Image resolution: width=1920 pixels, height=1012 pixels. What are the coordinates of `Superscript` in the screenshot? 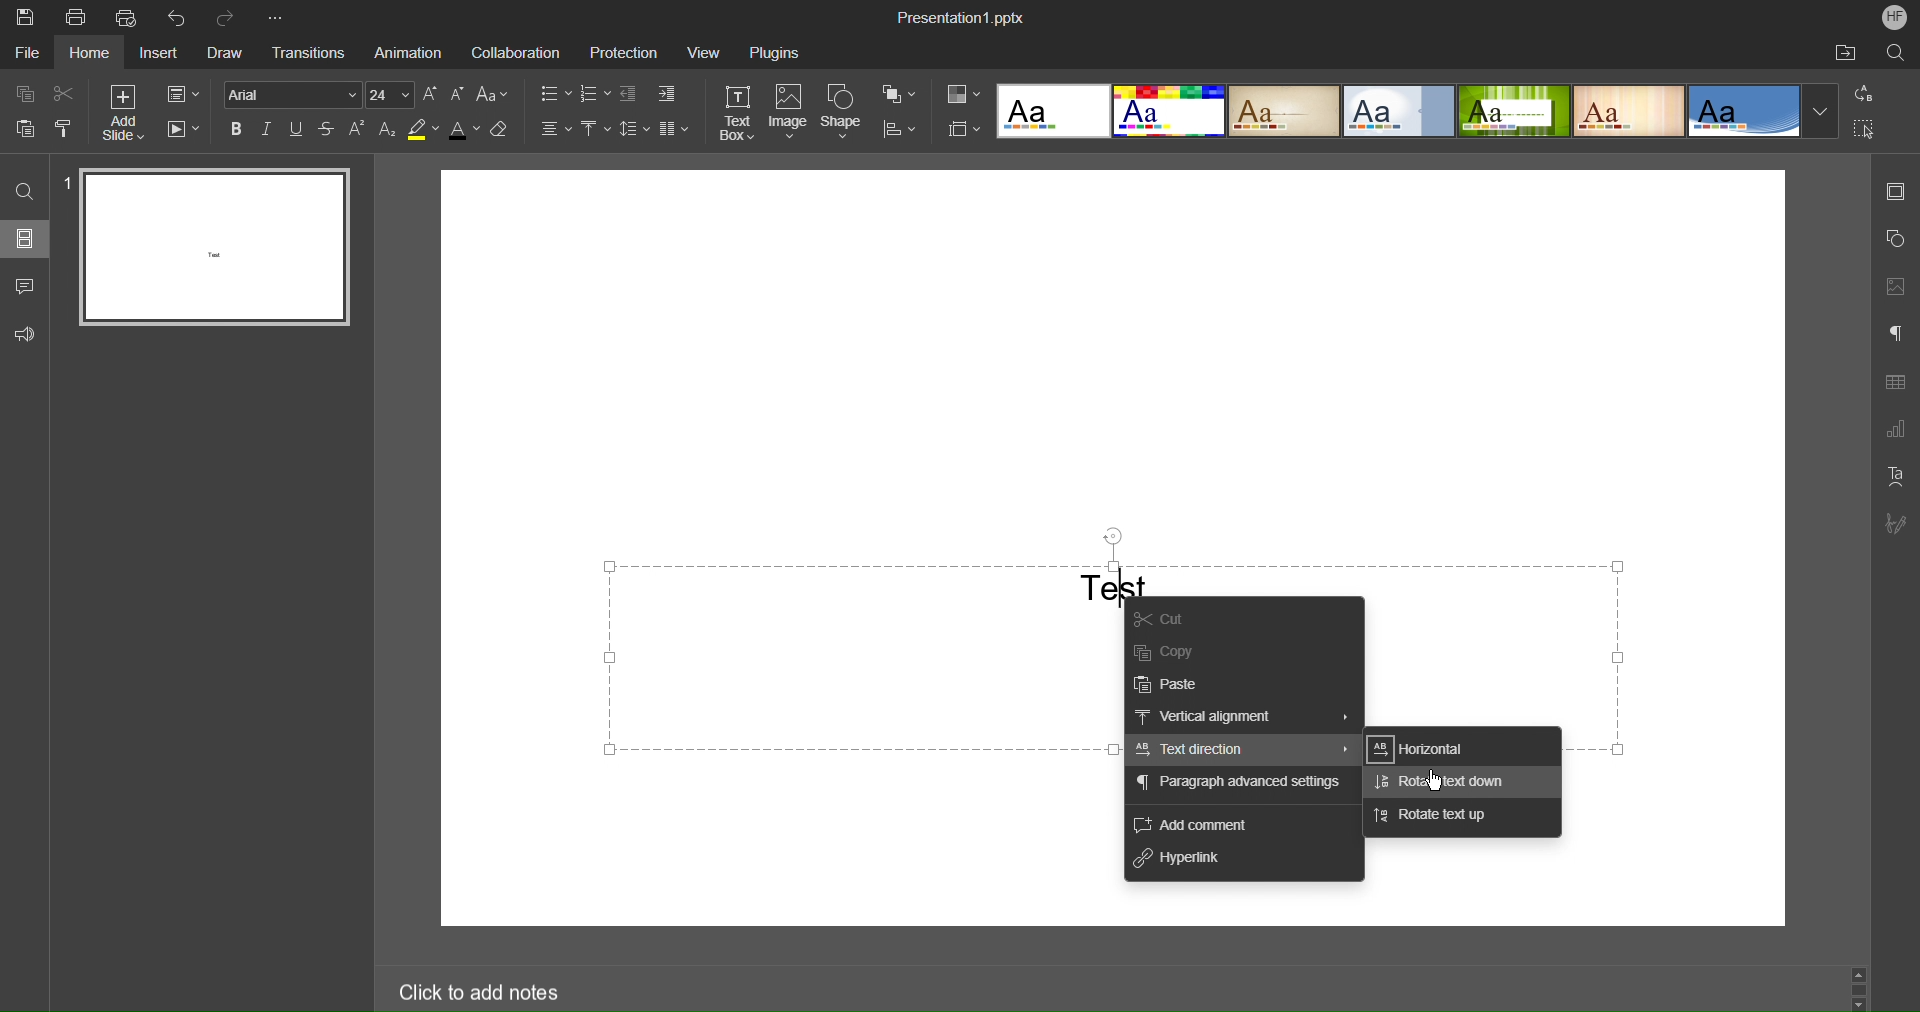 It's located at (357, 130).